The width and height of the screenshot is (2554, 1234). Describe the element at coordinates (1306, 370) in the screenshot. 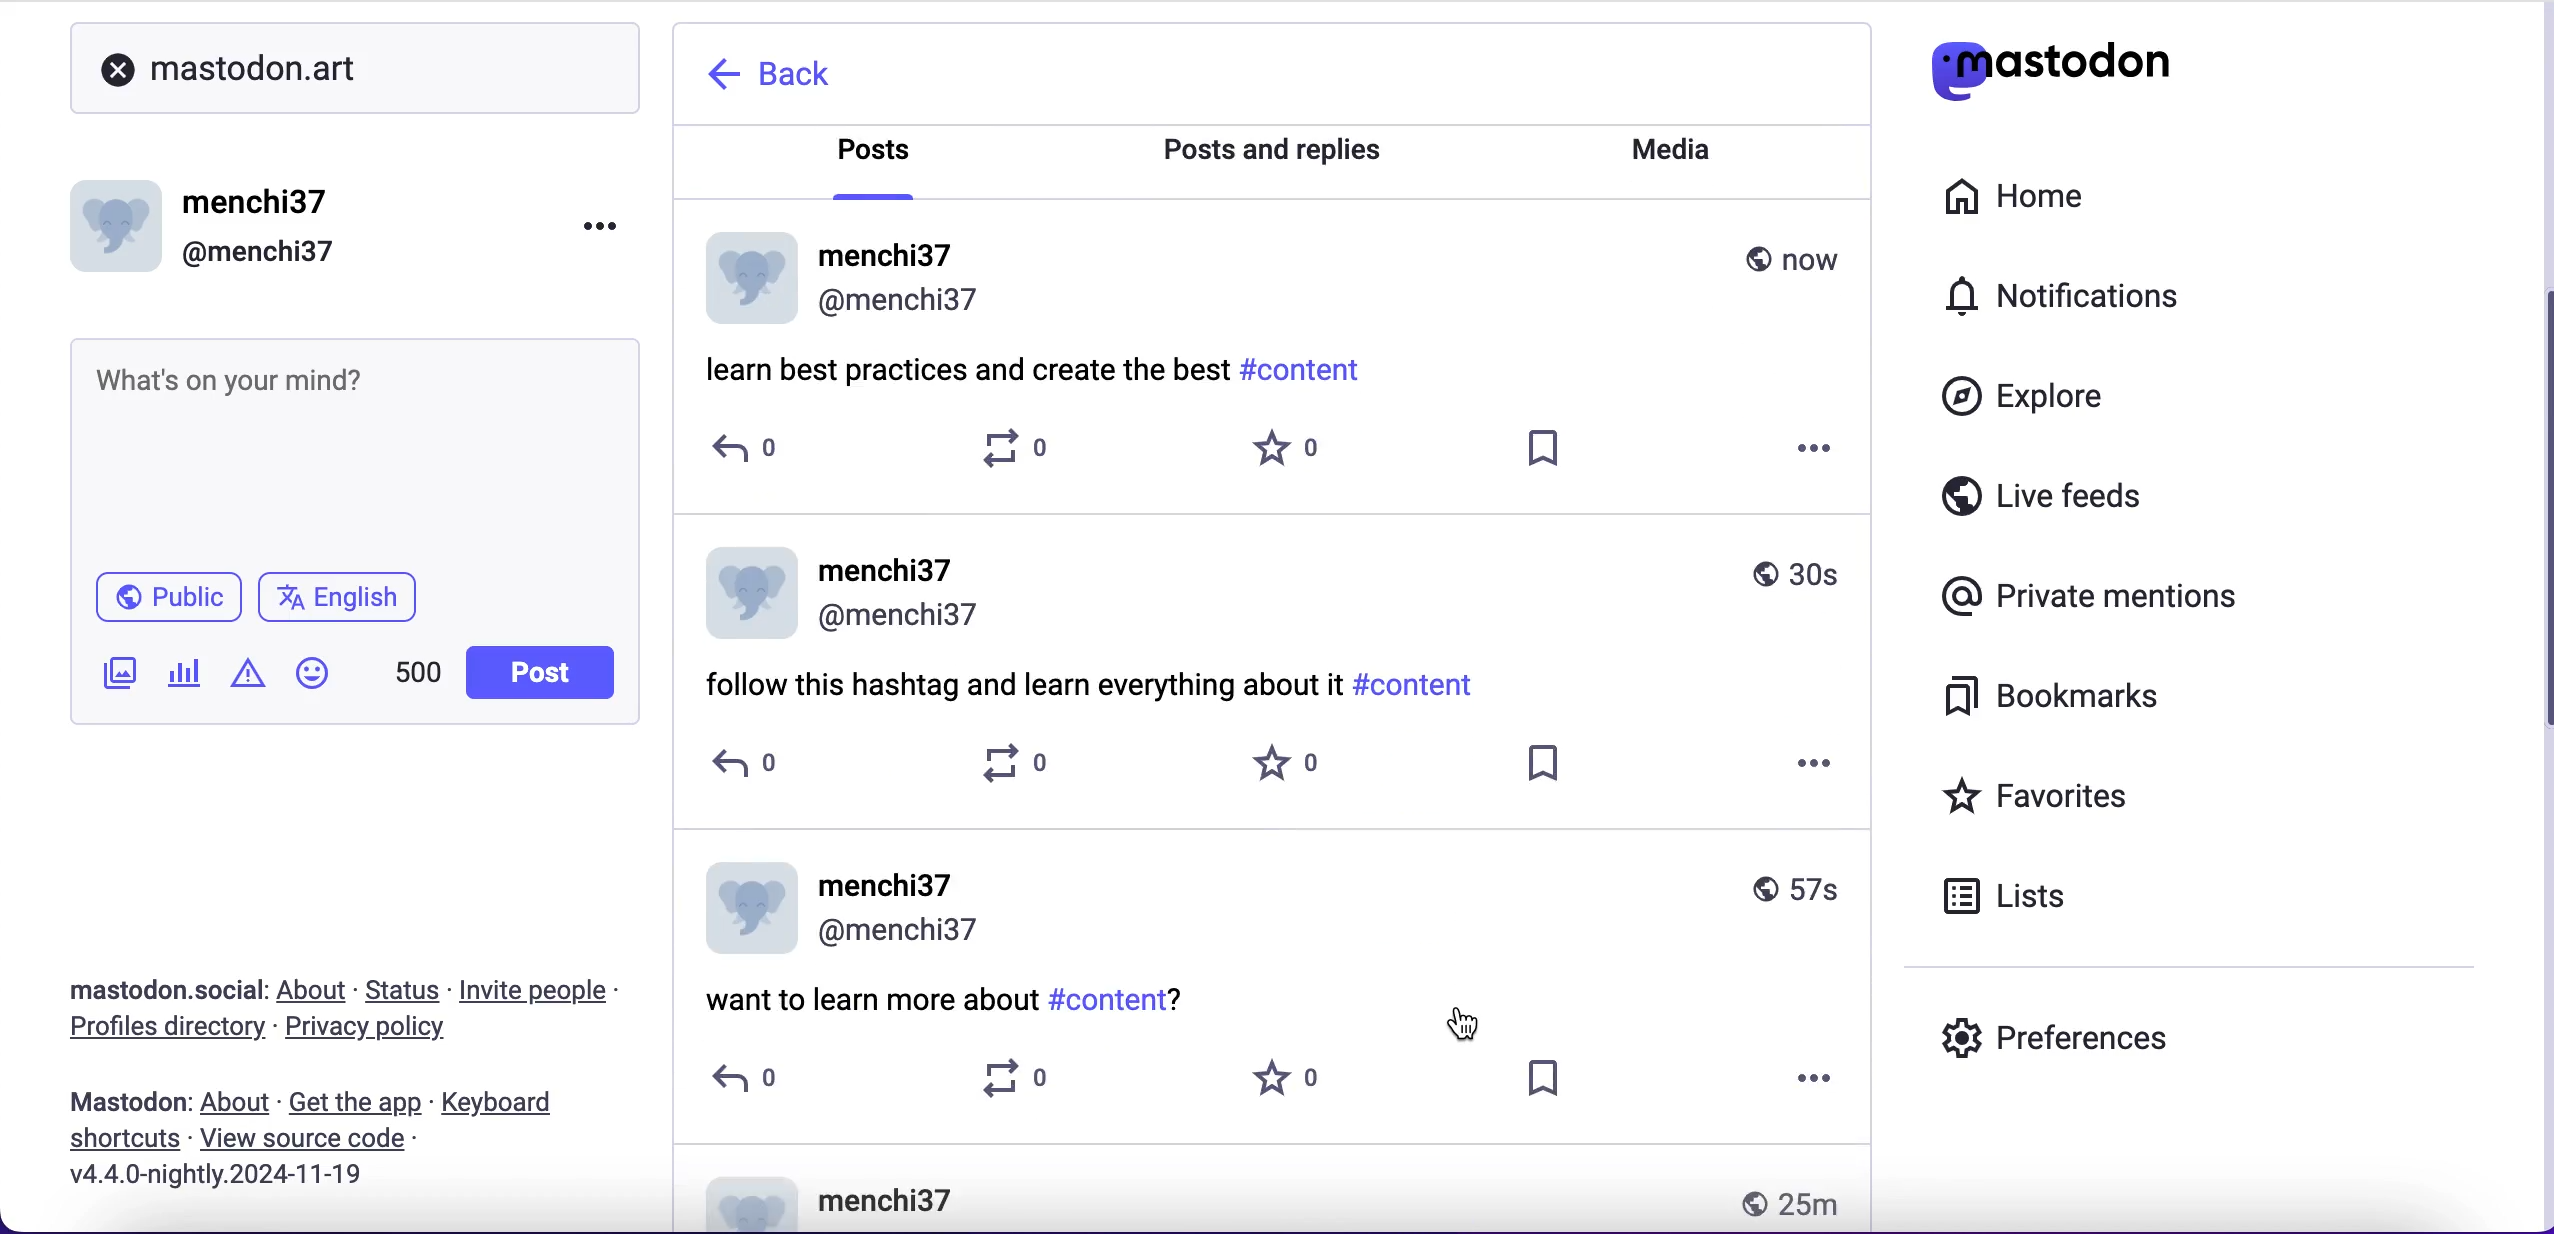

I see `#content` at that location.